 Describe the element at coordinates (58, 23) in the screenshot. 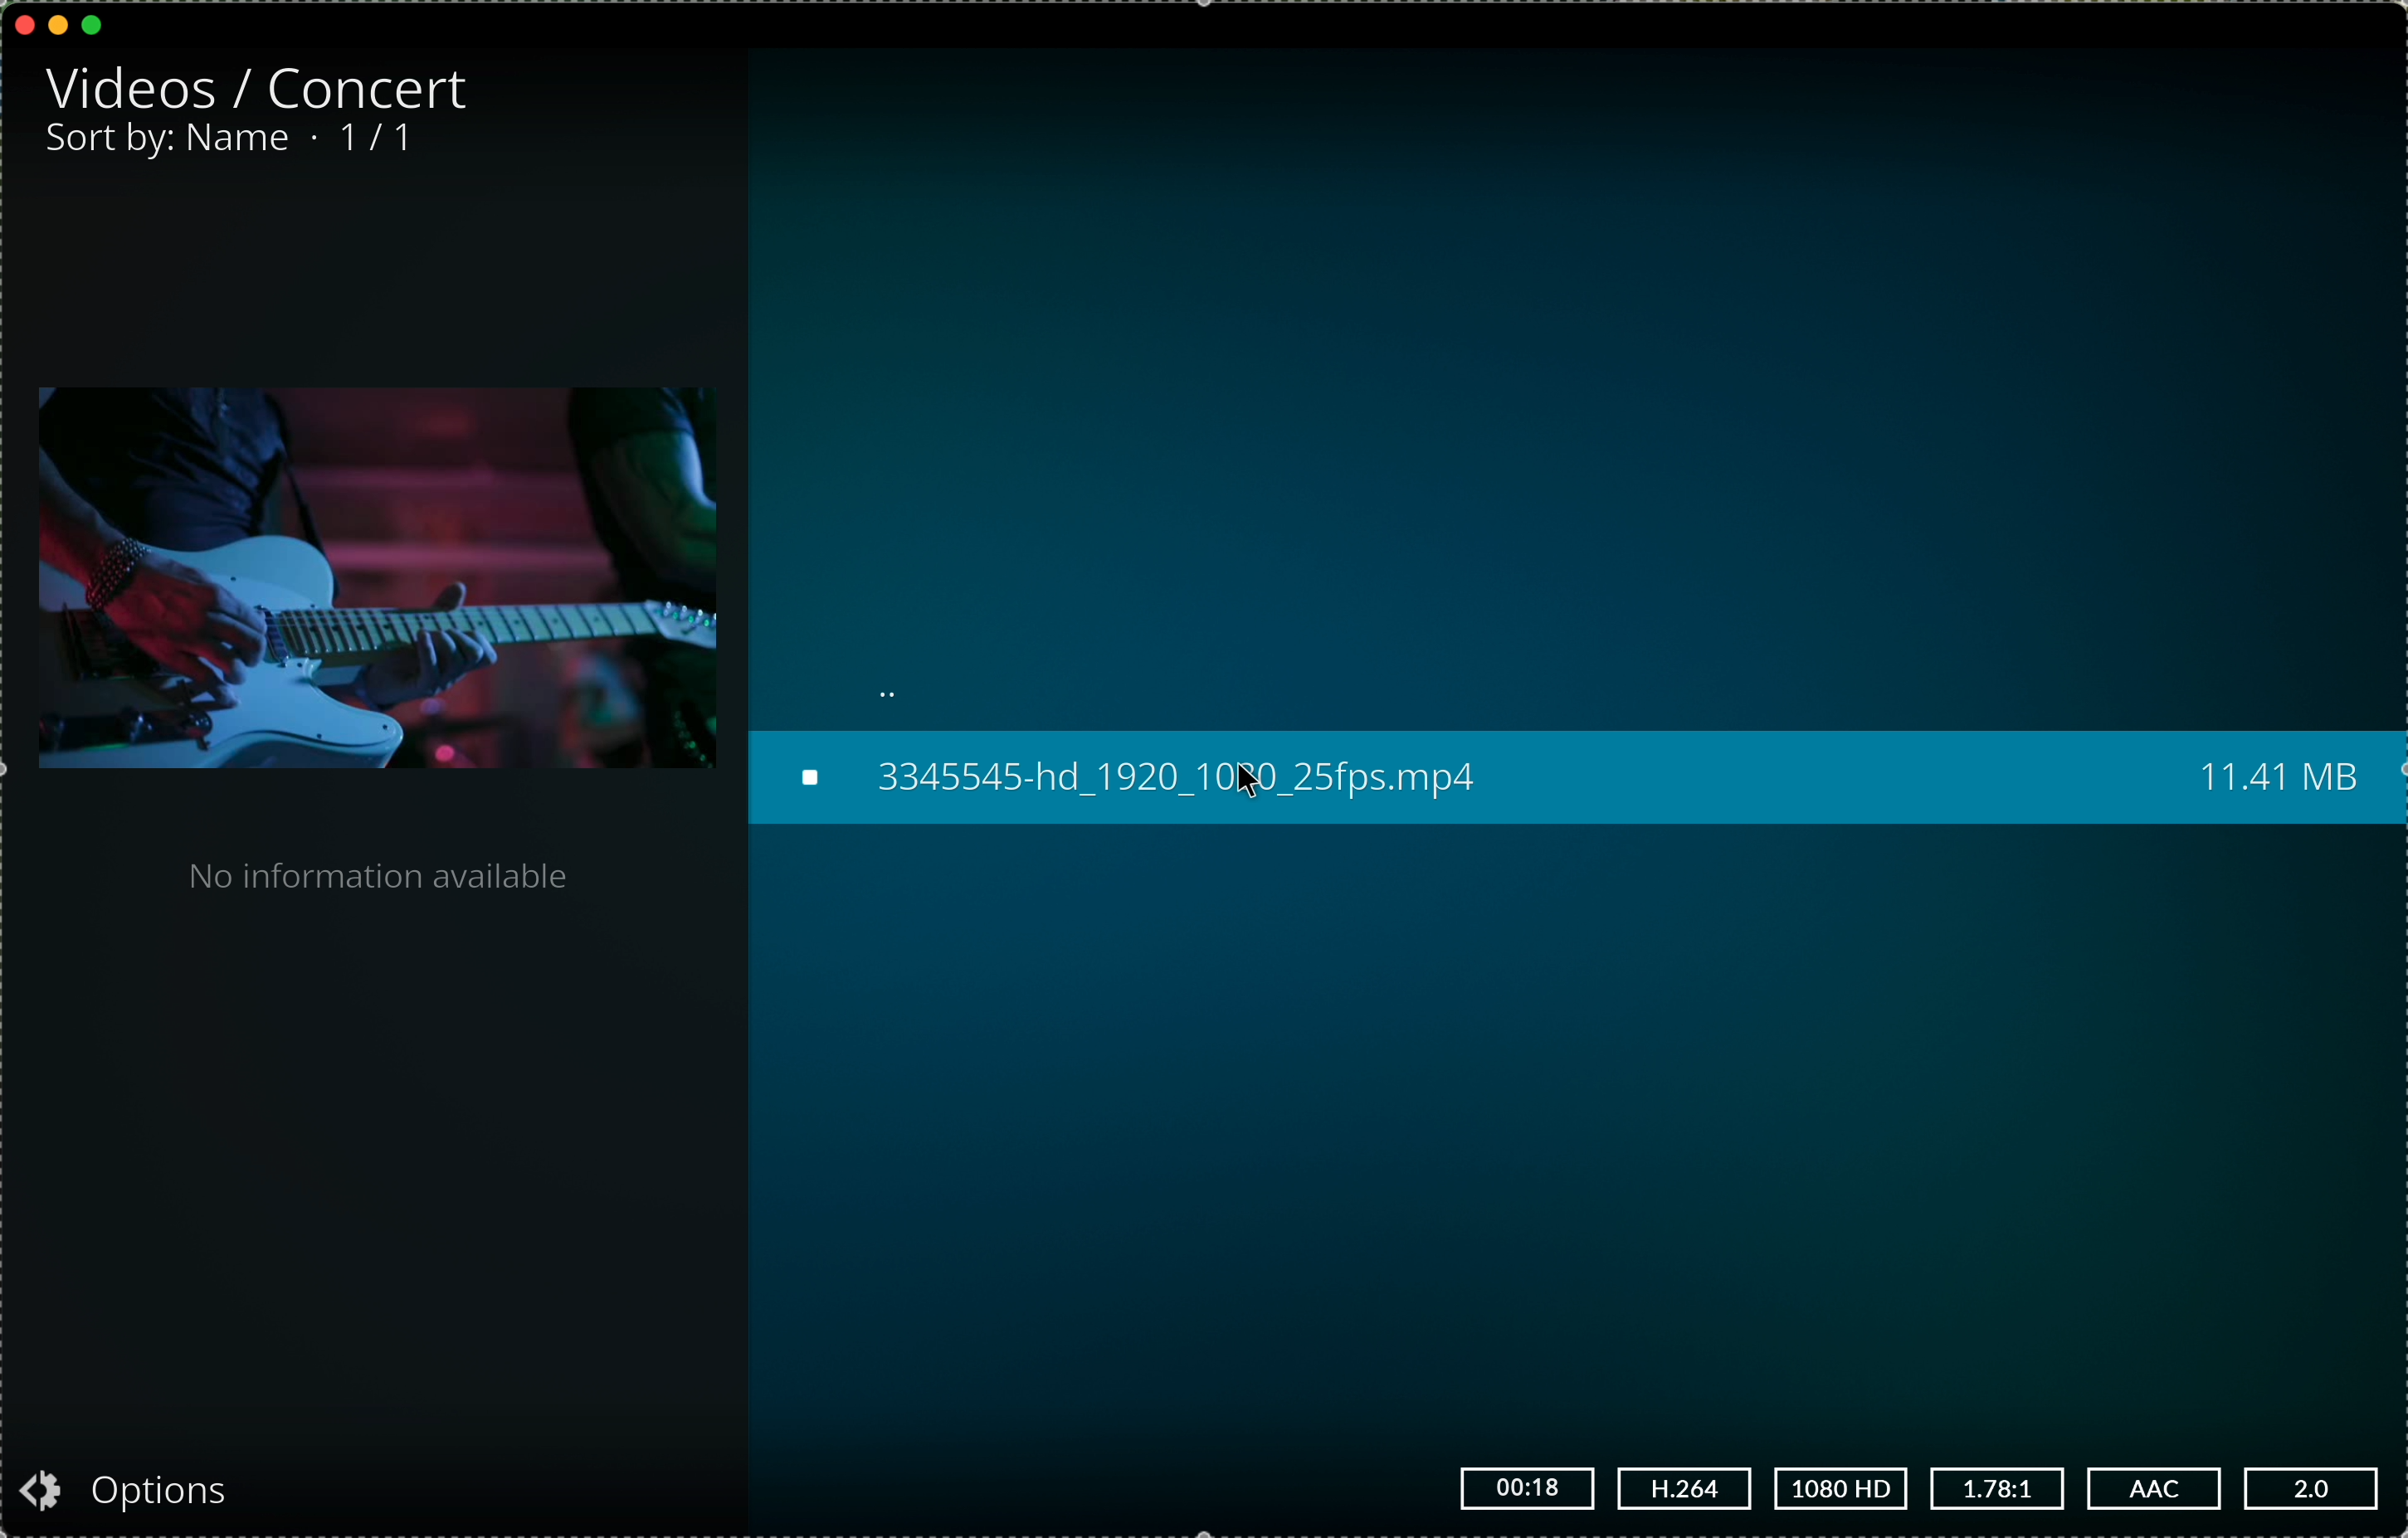

I see `minimise` at that location.